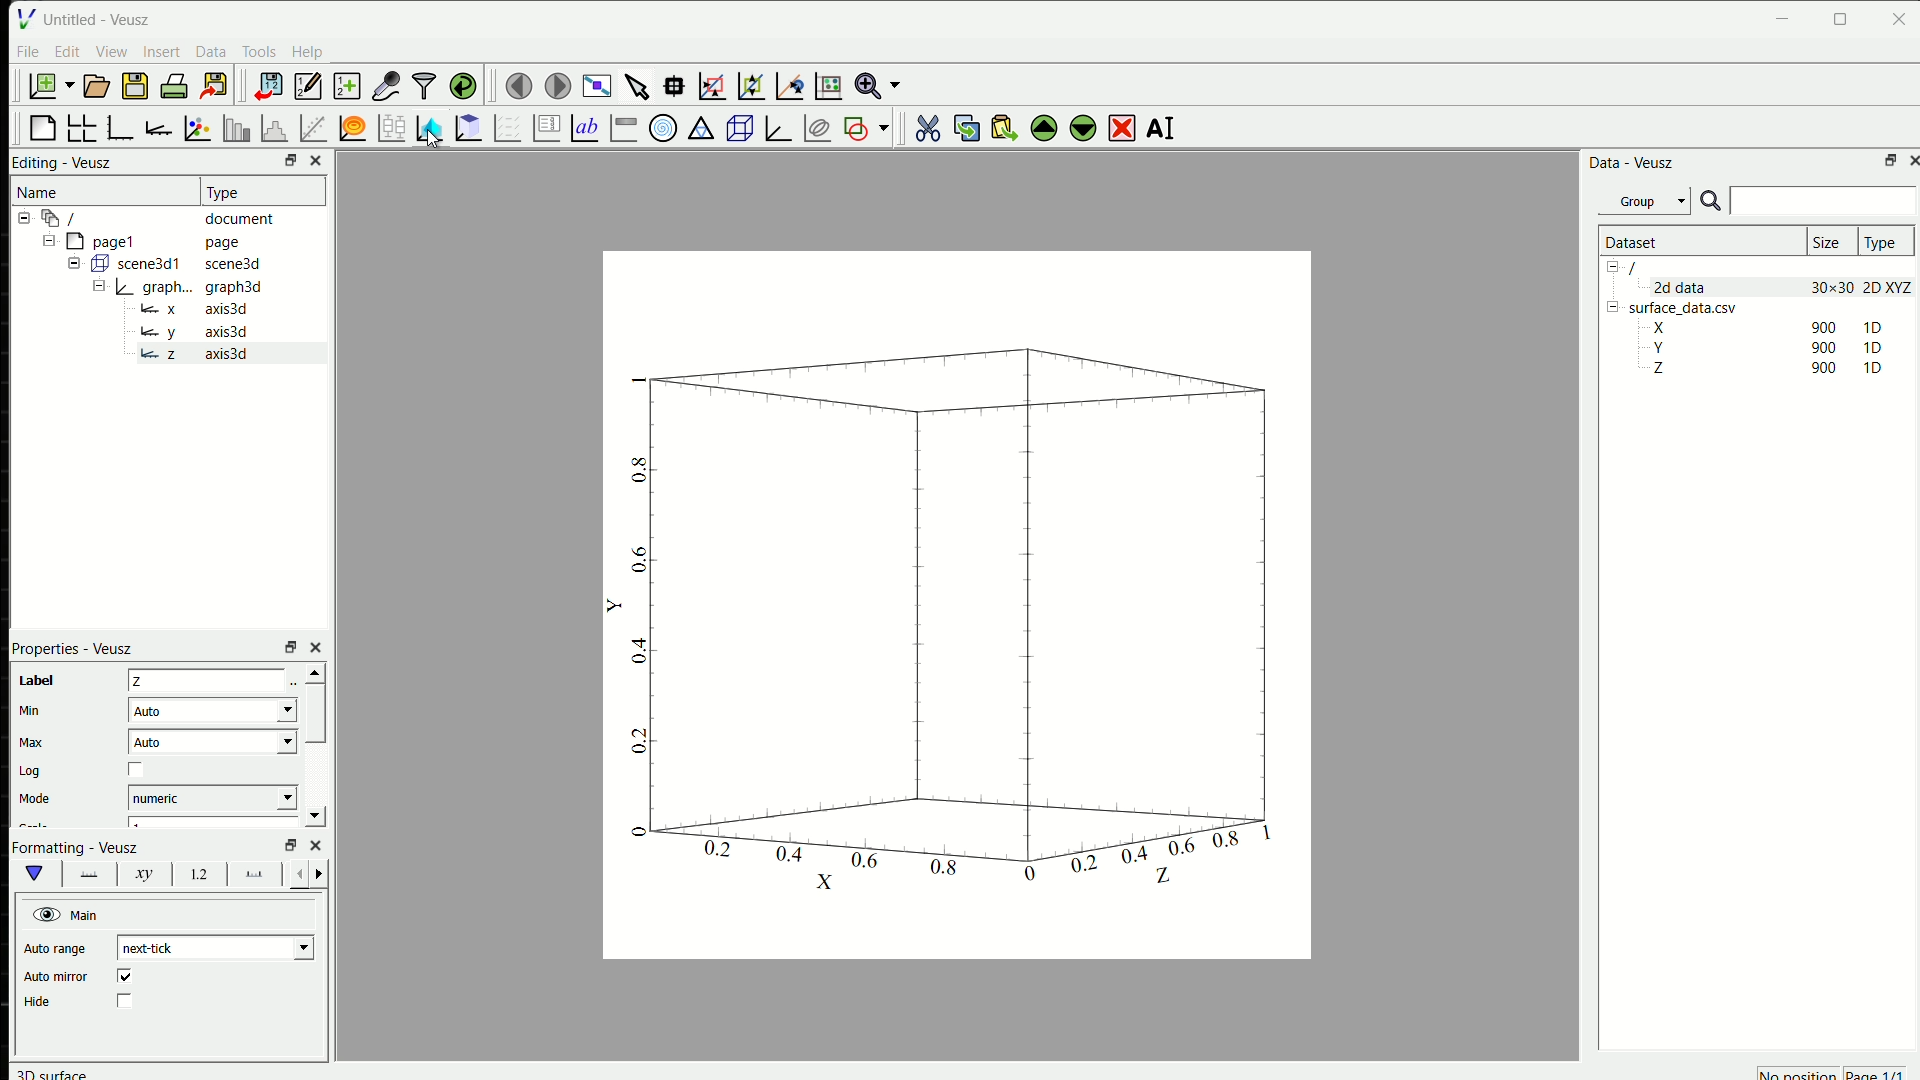 This screenshot has height=1080, width=1920. What do you see at coordinates (58, 977) in the screenshot?
I see `Auto mirror` at bounding box center [58, 977].